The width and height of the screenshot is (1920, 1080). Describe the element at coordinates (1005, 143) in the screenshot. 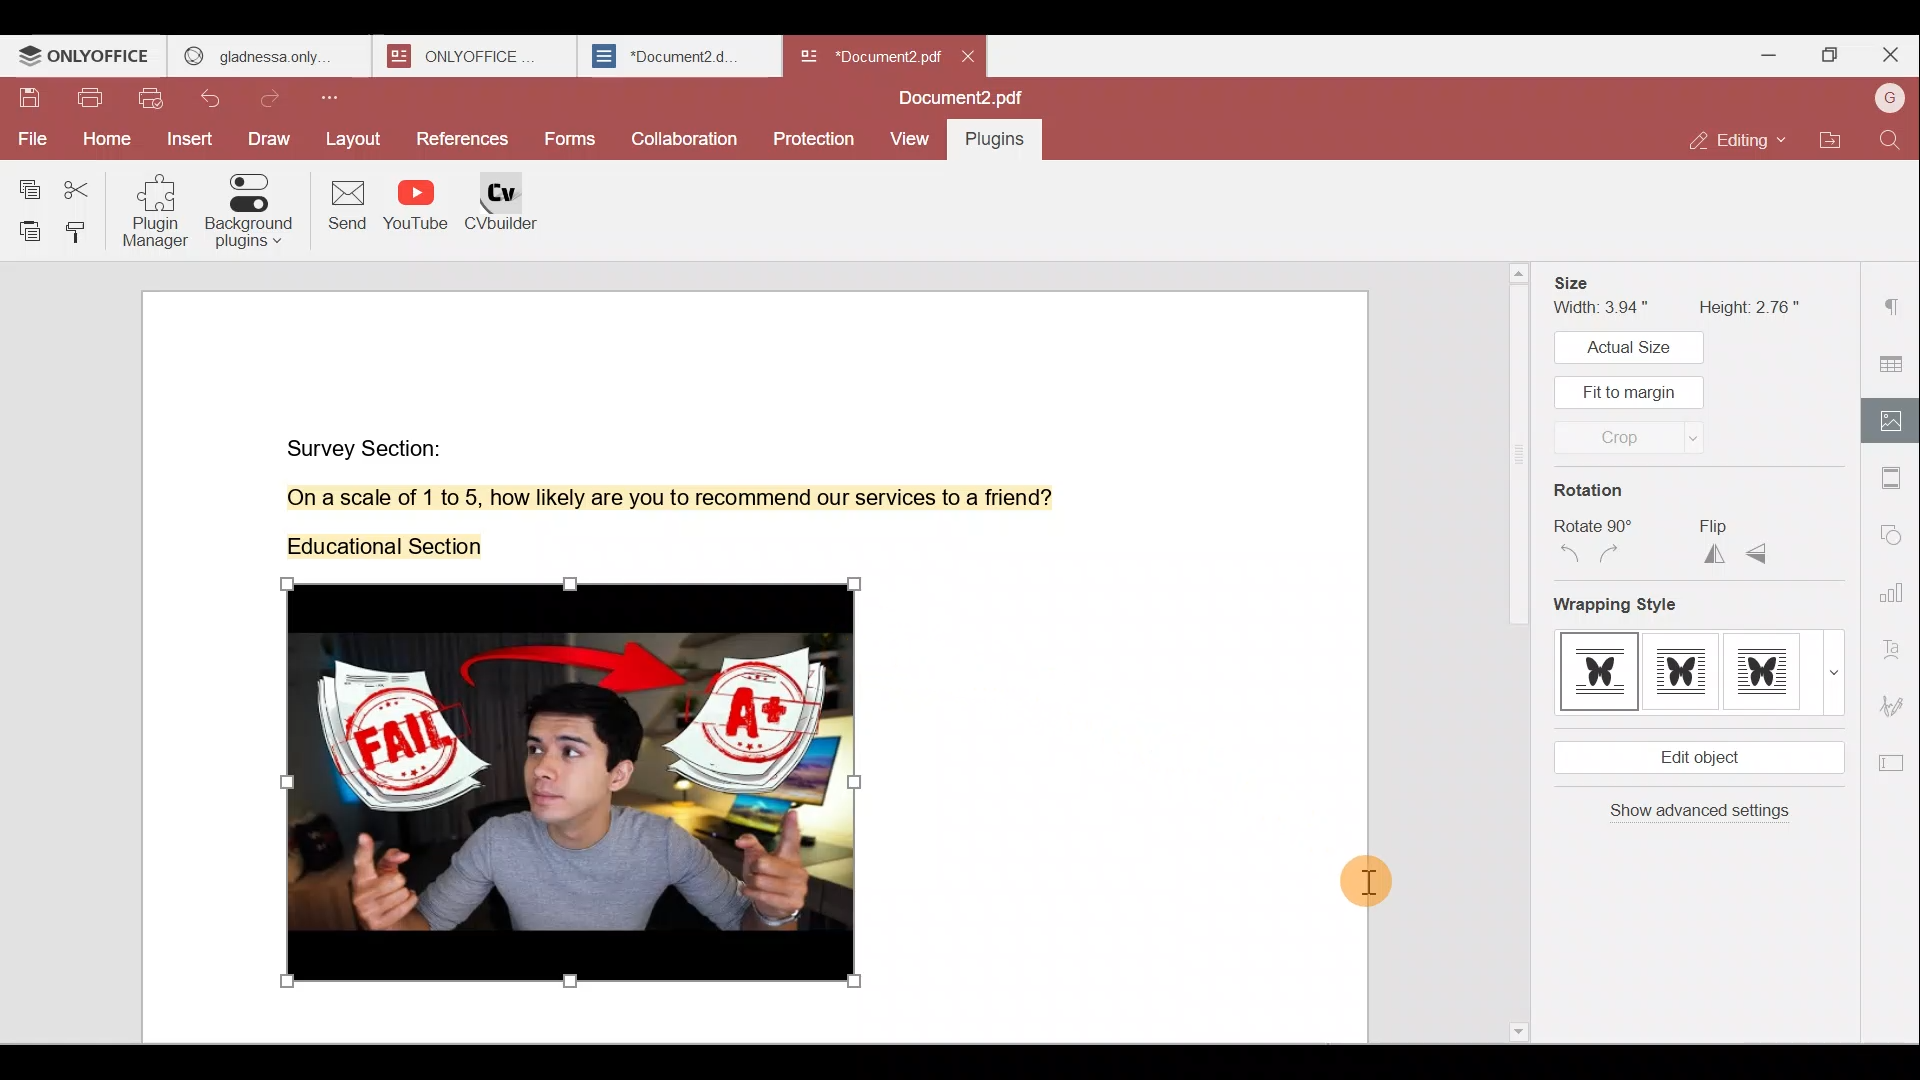

I see `plugins` at that location.